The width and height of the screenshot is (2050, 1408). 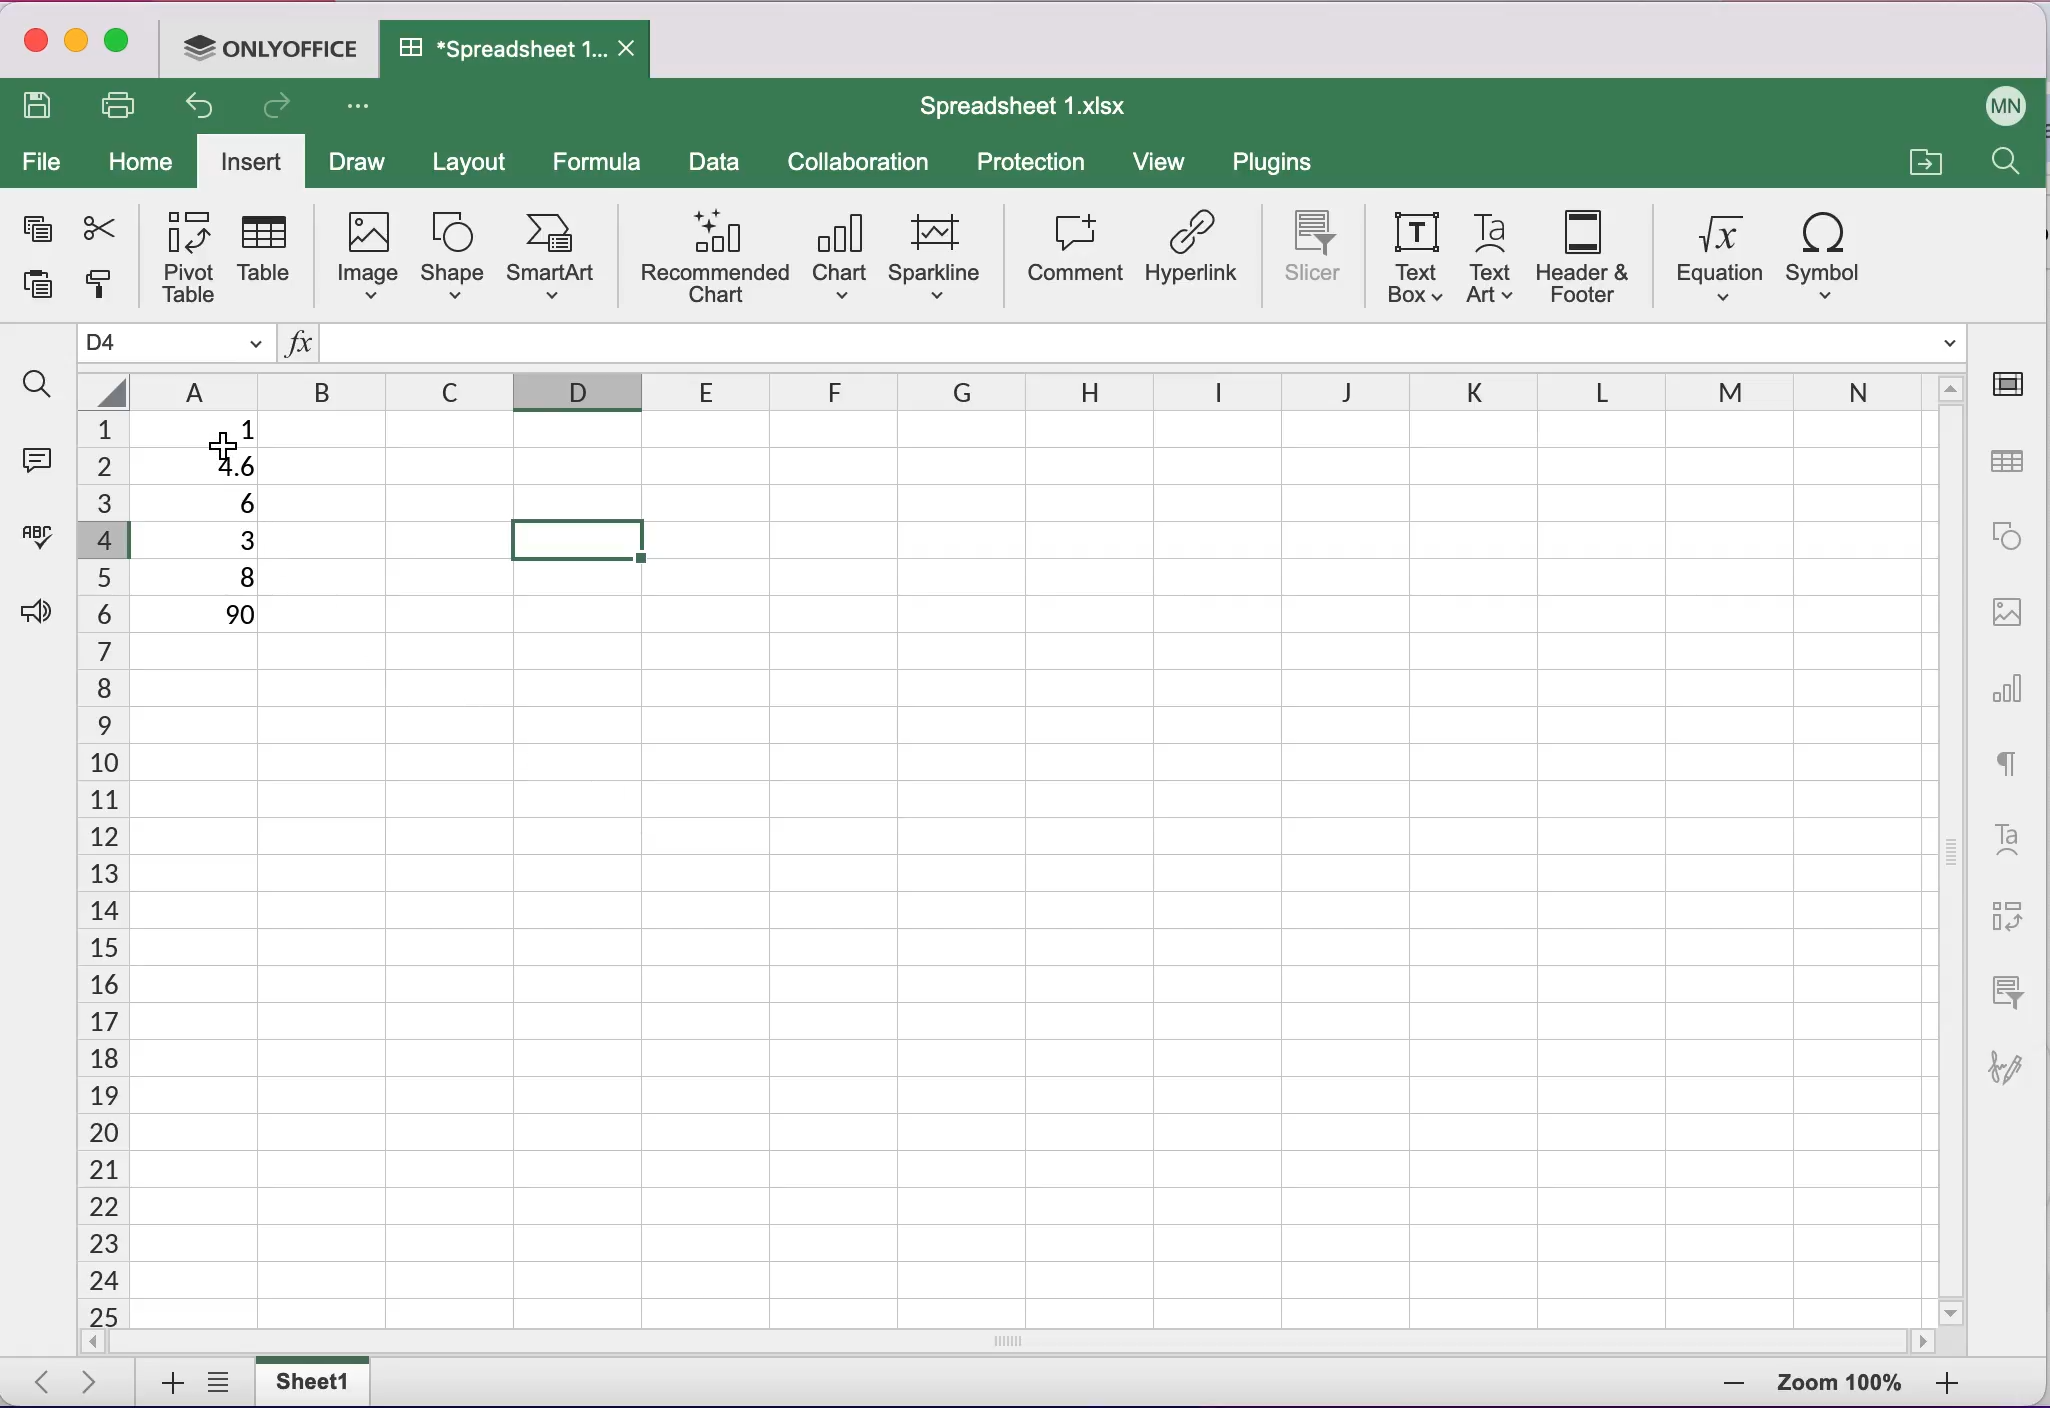 I want to click on paste, so click(x=37, y=288).